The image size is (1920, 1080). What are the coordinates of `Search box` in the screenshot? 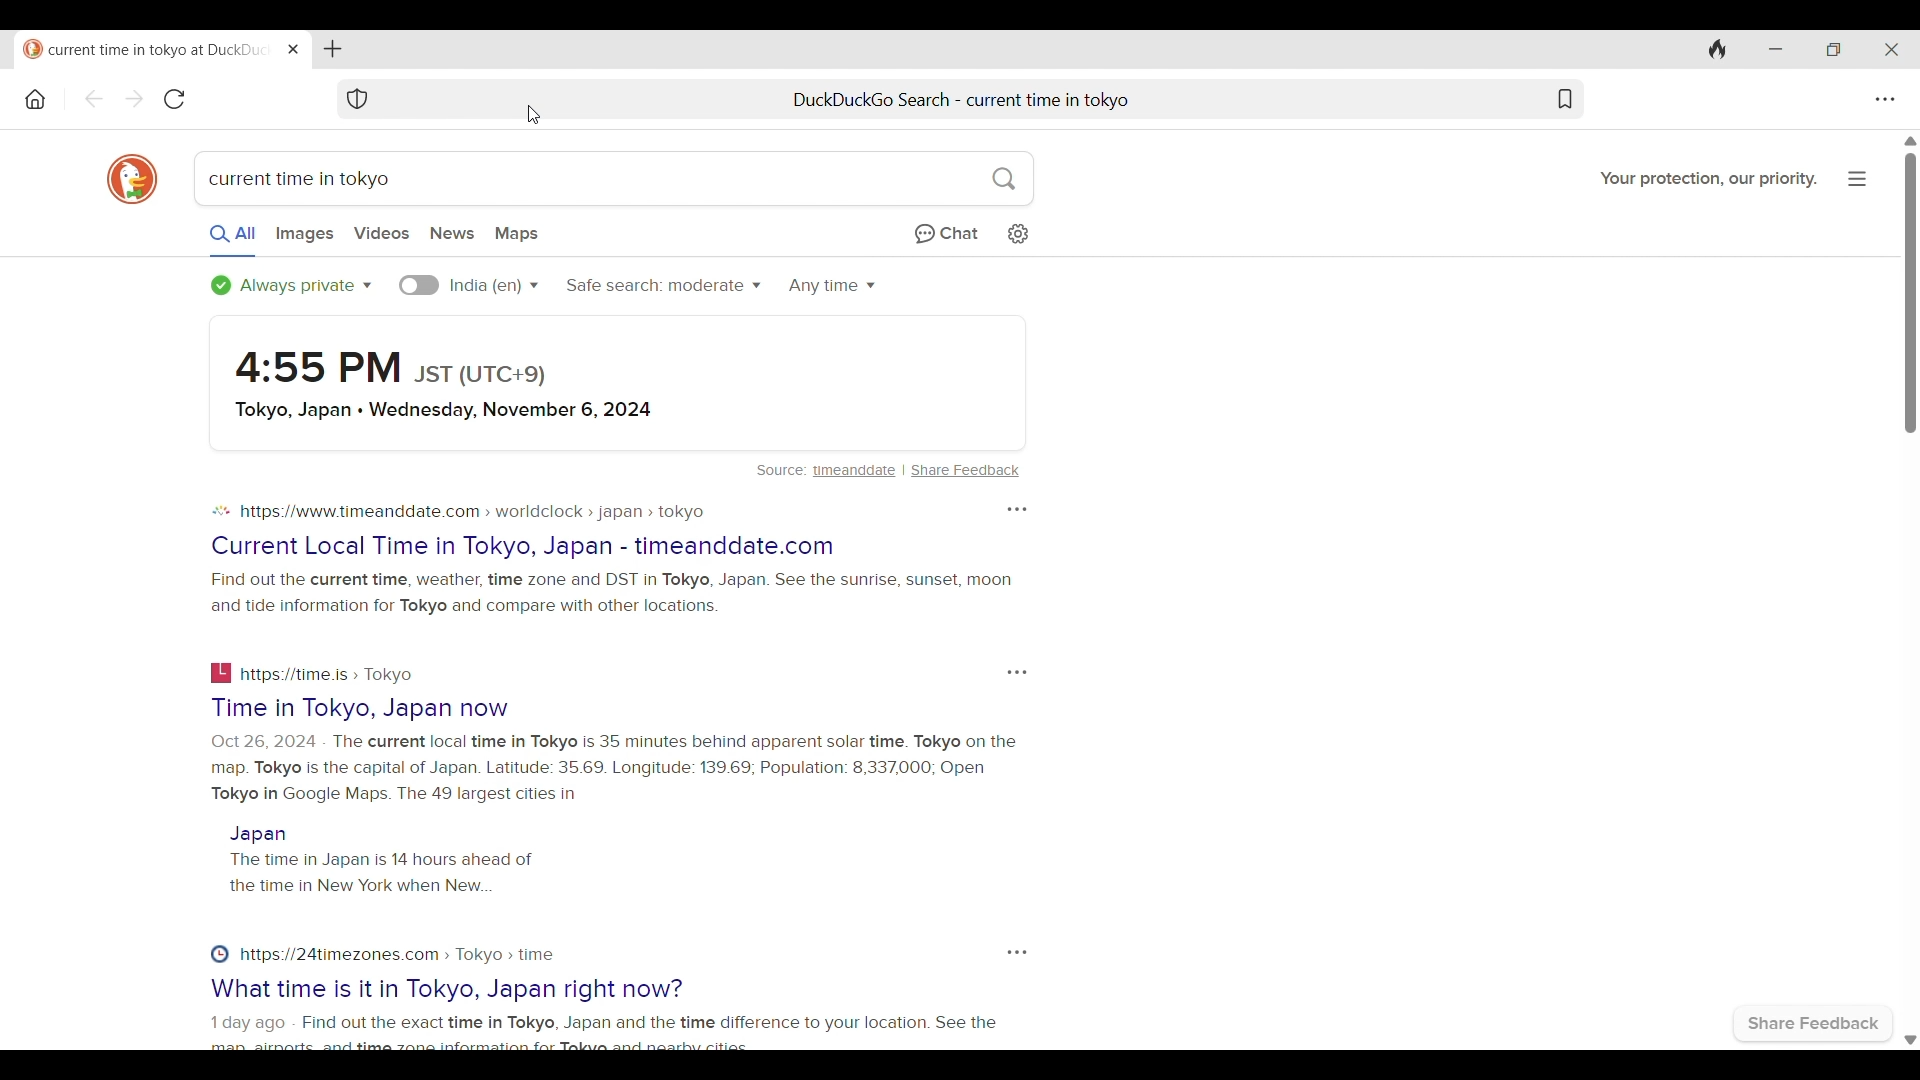 It's located at (715, 178).